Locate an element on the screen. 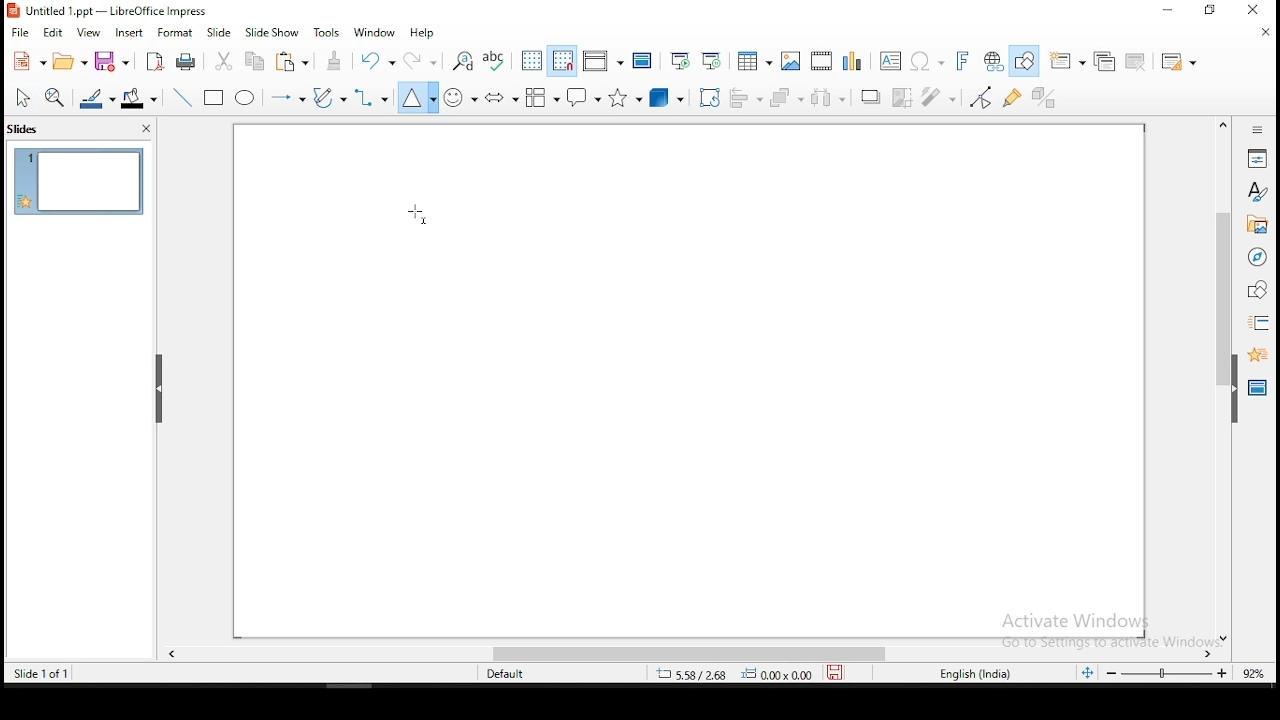 Image resolution: width=1280 pixels, height=720 pixels. tools is located at coordinates (330, 31).